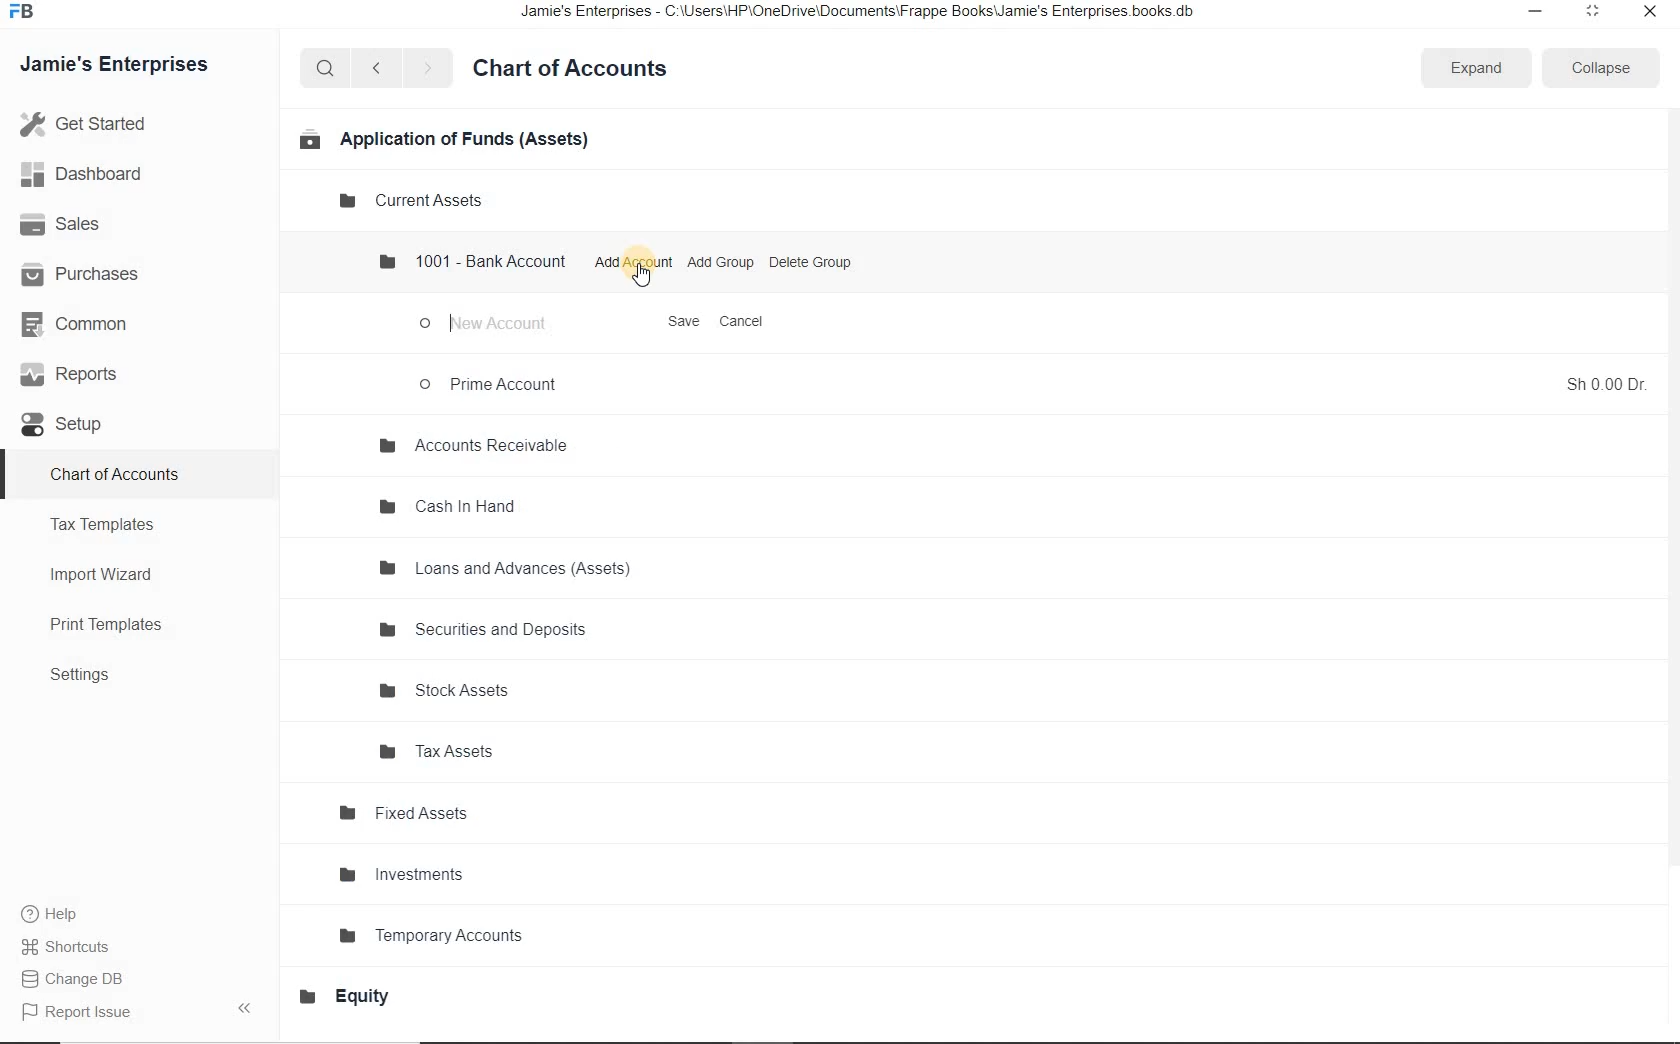  I want to click on  Setup, so click(76, 426).